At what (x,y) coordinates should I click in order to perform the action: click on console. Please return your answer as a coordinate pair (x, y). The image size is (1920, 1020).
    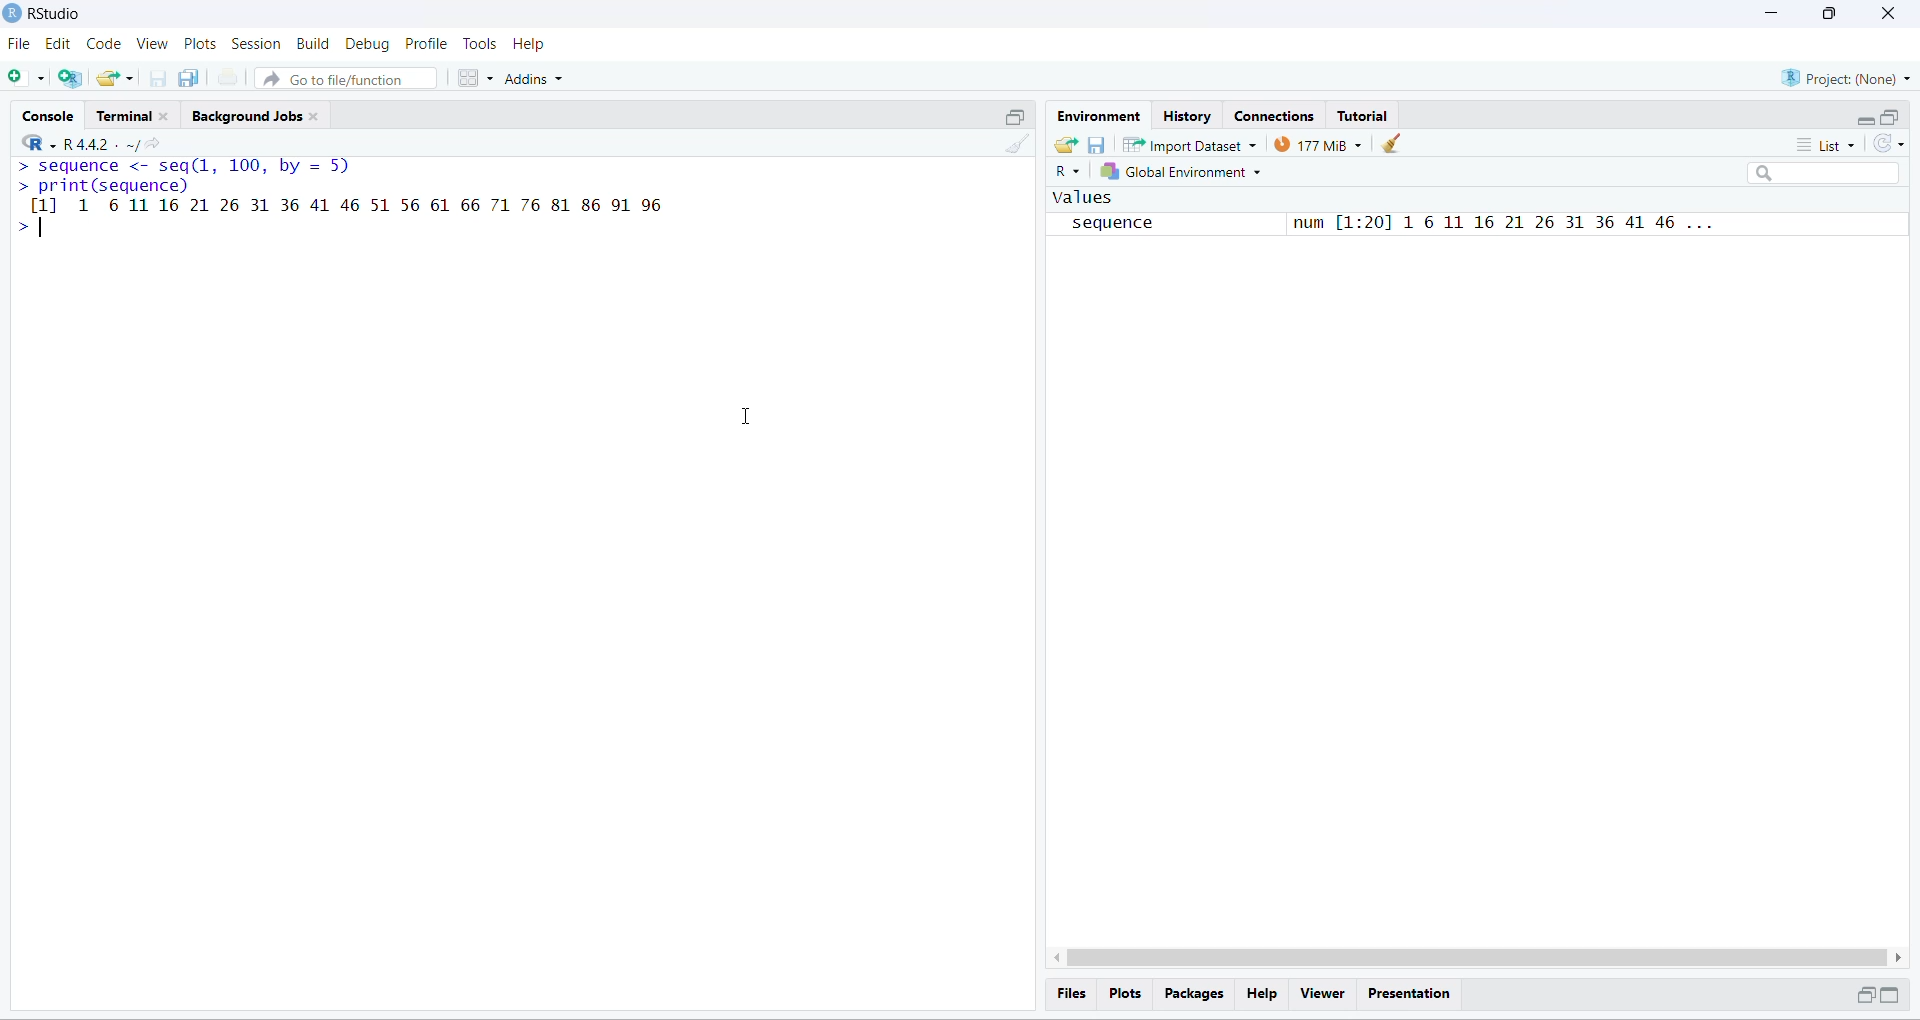
    Looking at the image, I should click on (52, 117).